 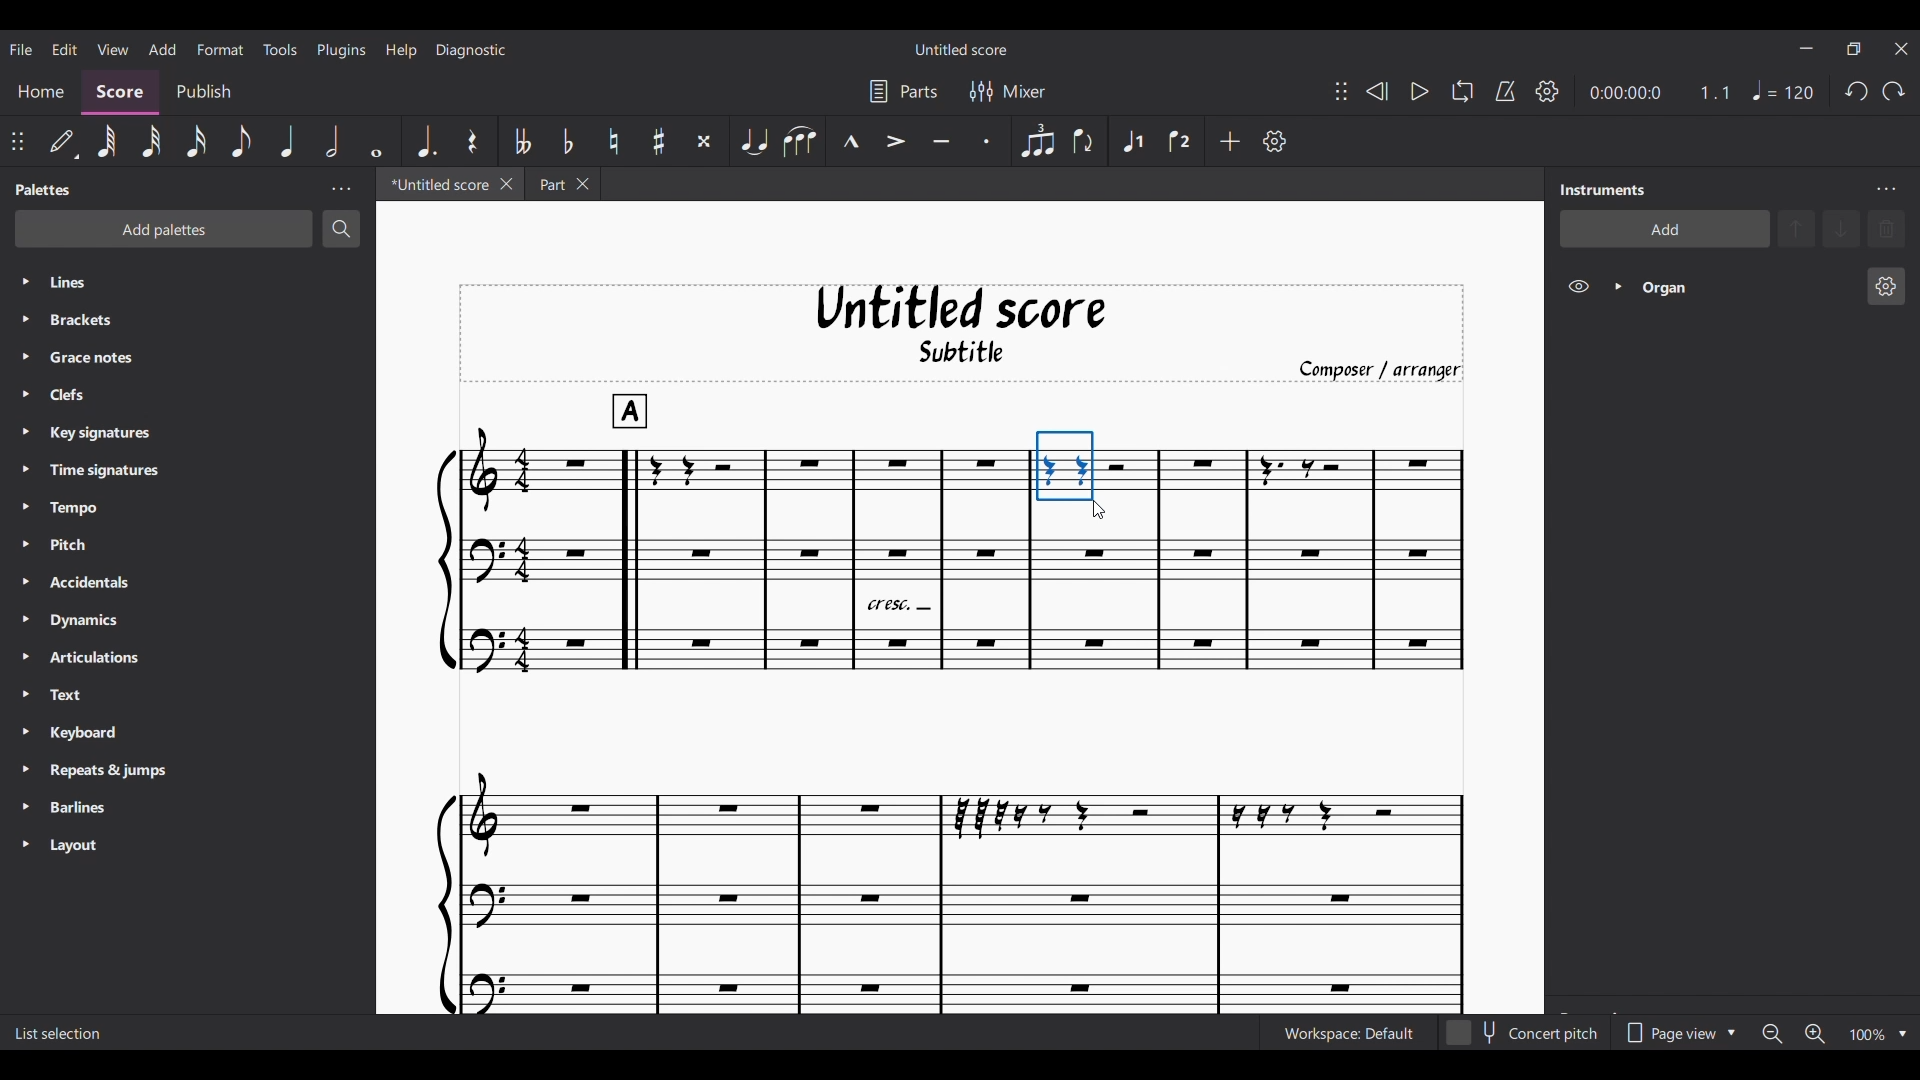 What do you see at coordinates (1665, 228) in the screenshot?
I see `Add instrument` at bounding box center [1665, 228].